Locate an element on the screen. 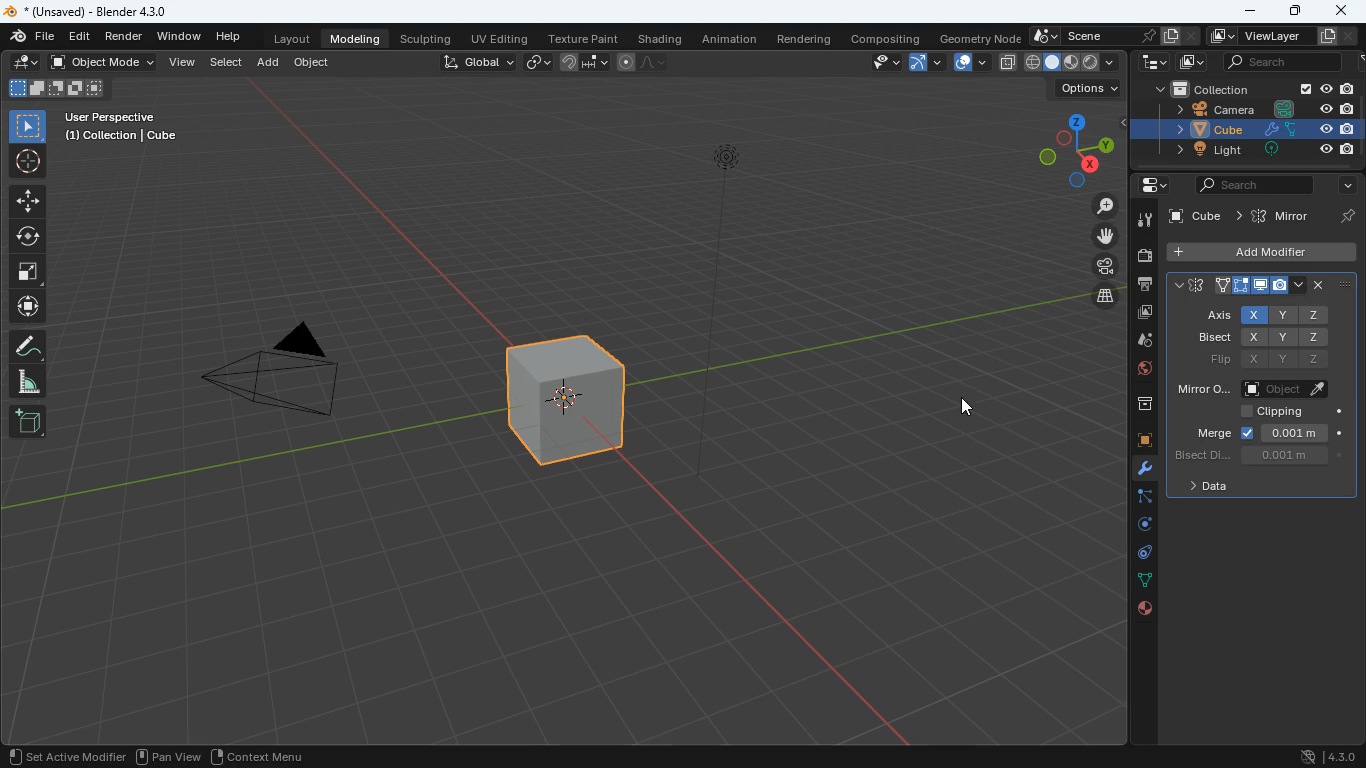 This screenshot has width=1366, height=768. object mode is located at coordinates (102, 63).